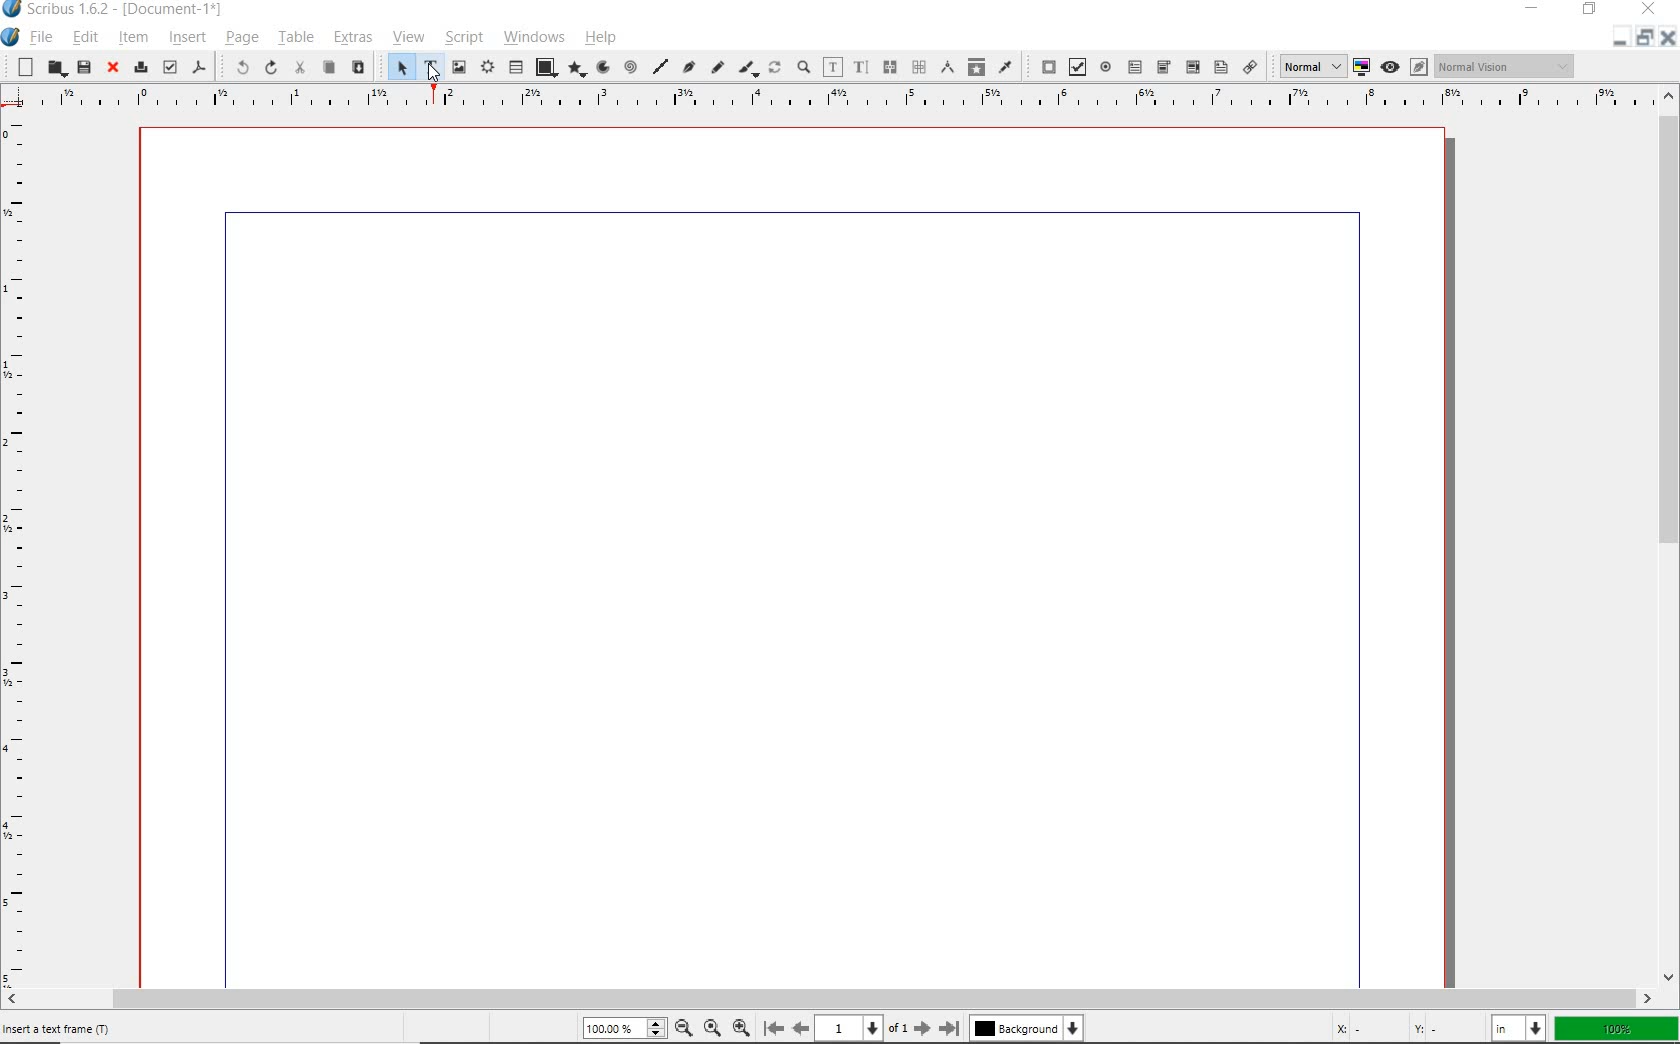 The width and height of the screenshot is (1680, 1044). What do you see at coordinates (536, 38) in the screenshot?
I see `windows` at bounding box center [536, 38].